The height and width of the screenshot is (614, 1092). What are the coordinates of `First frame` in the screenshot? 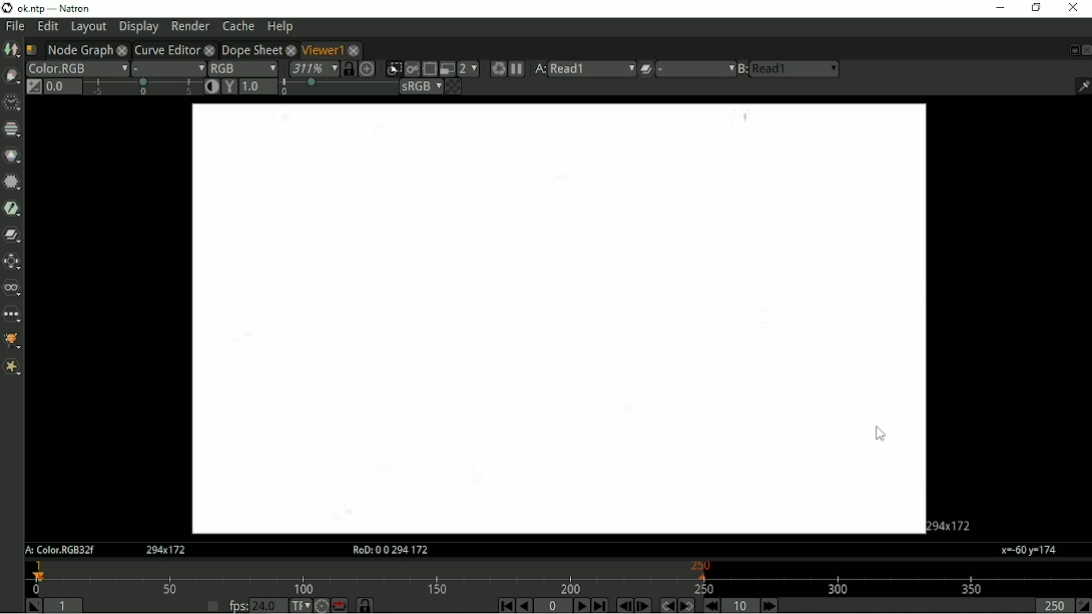 It's located at (505, 606).